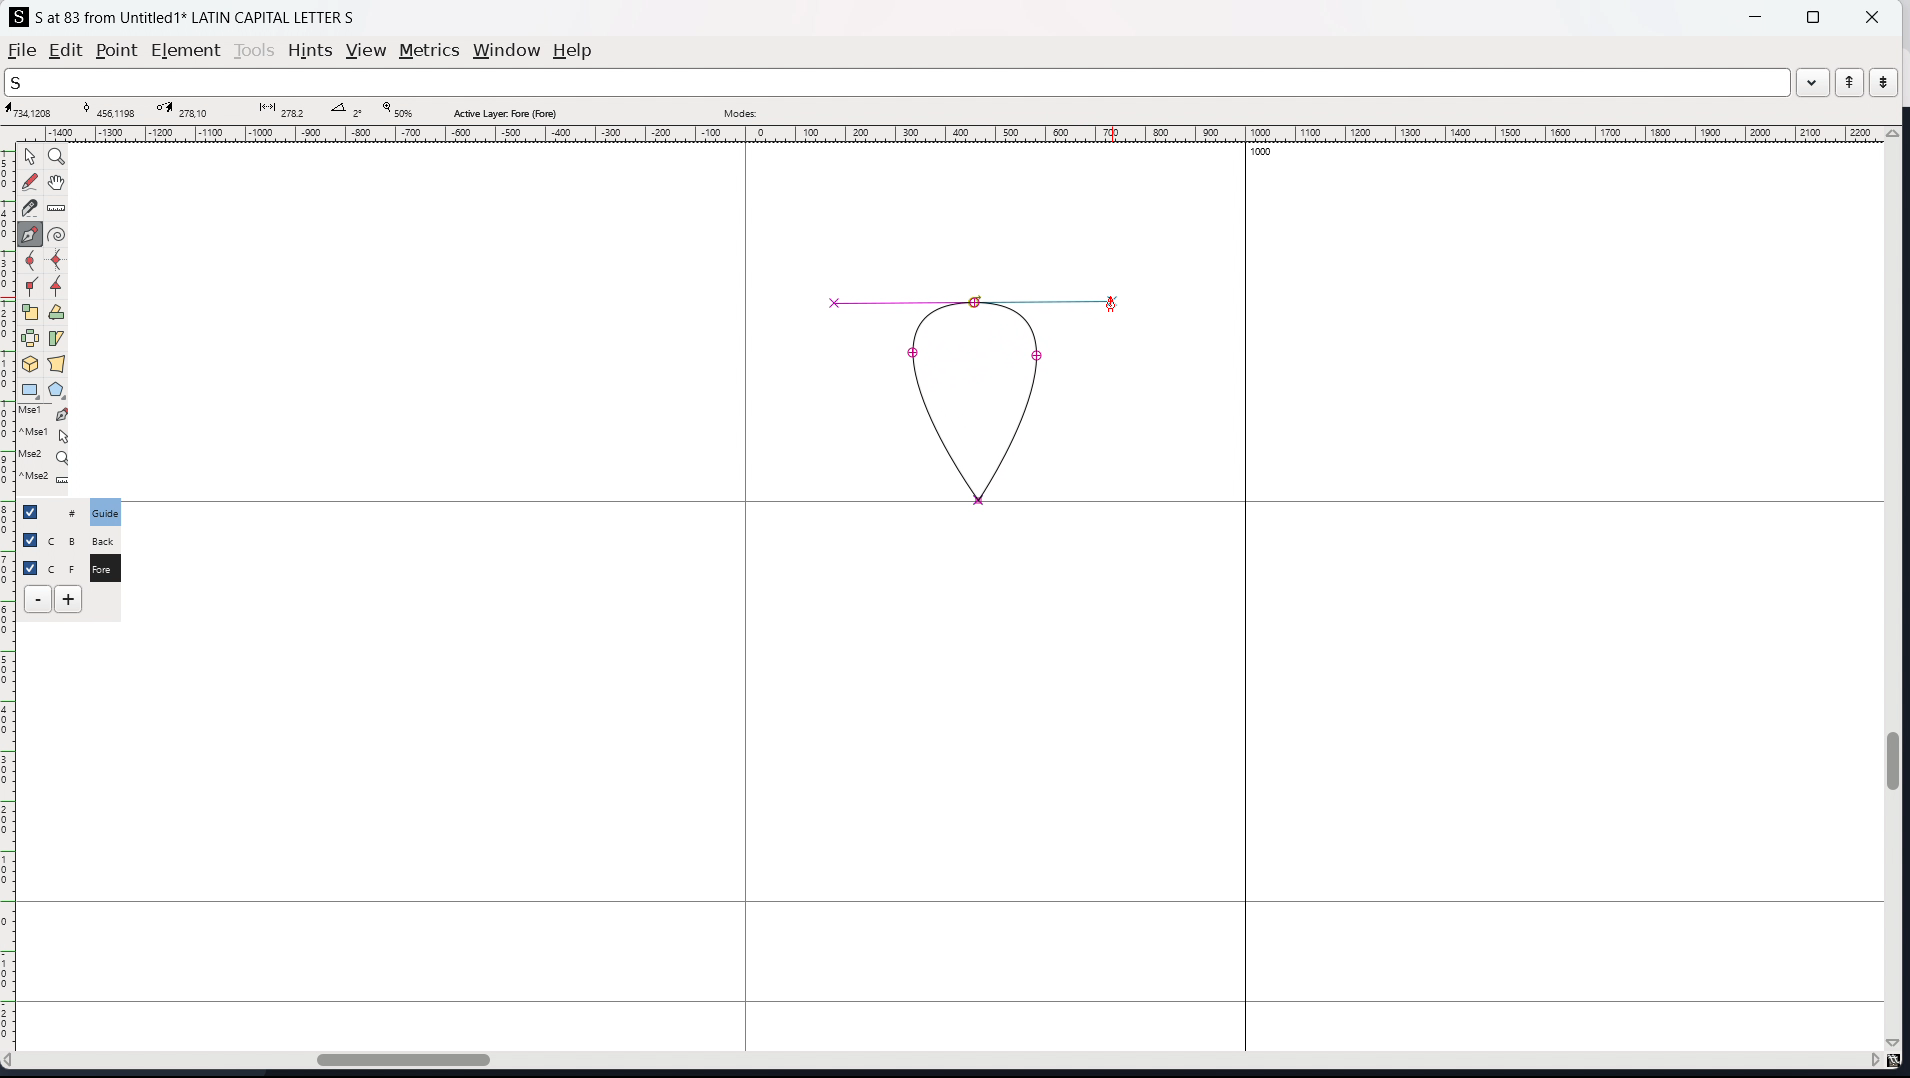 This screenshot has height=1078, width=1910. Describe the element at coordinates (30, 208) in the screenshot. I see `cut splines in two` at that location.